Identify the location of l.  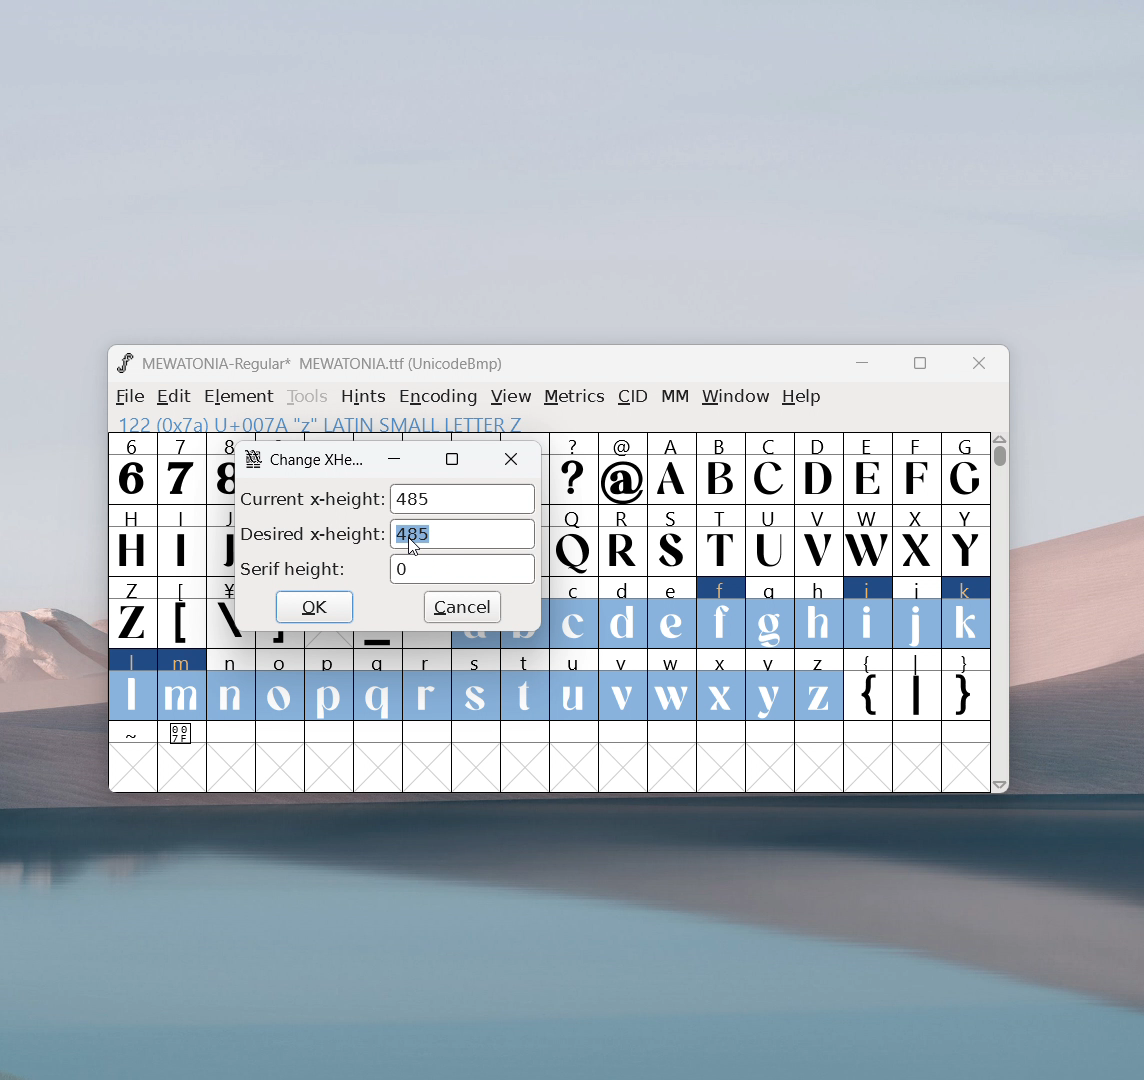
(133, 684).